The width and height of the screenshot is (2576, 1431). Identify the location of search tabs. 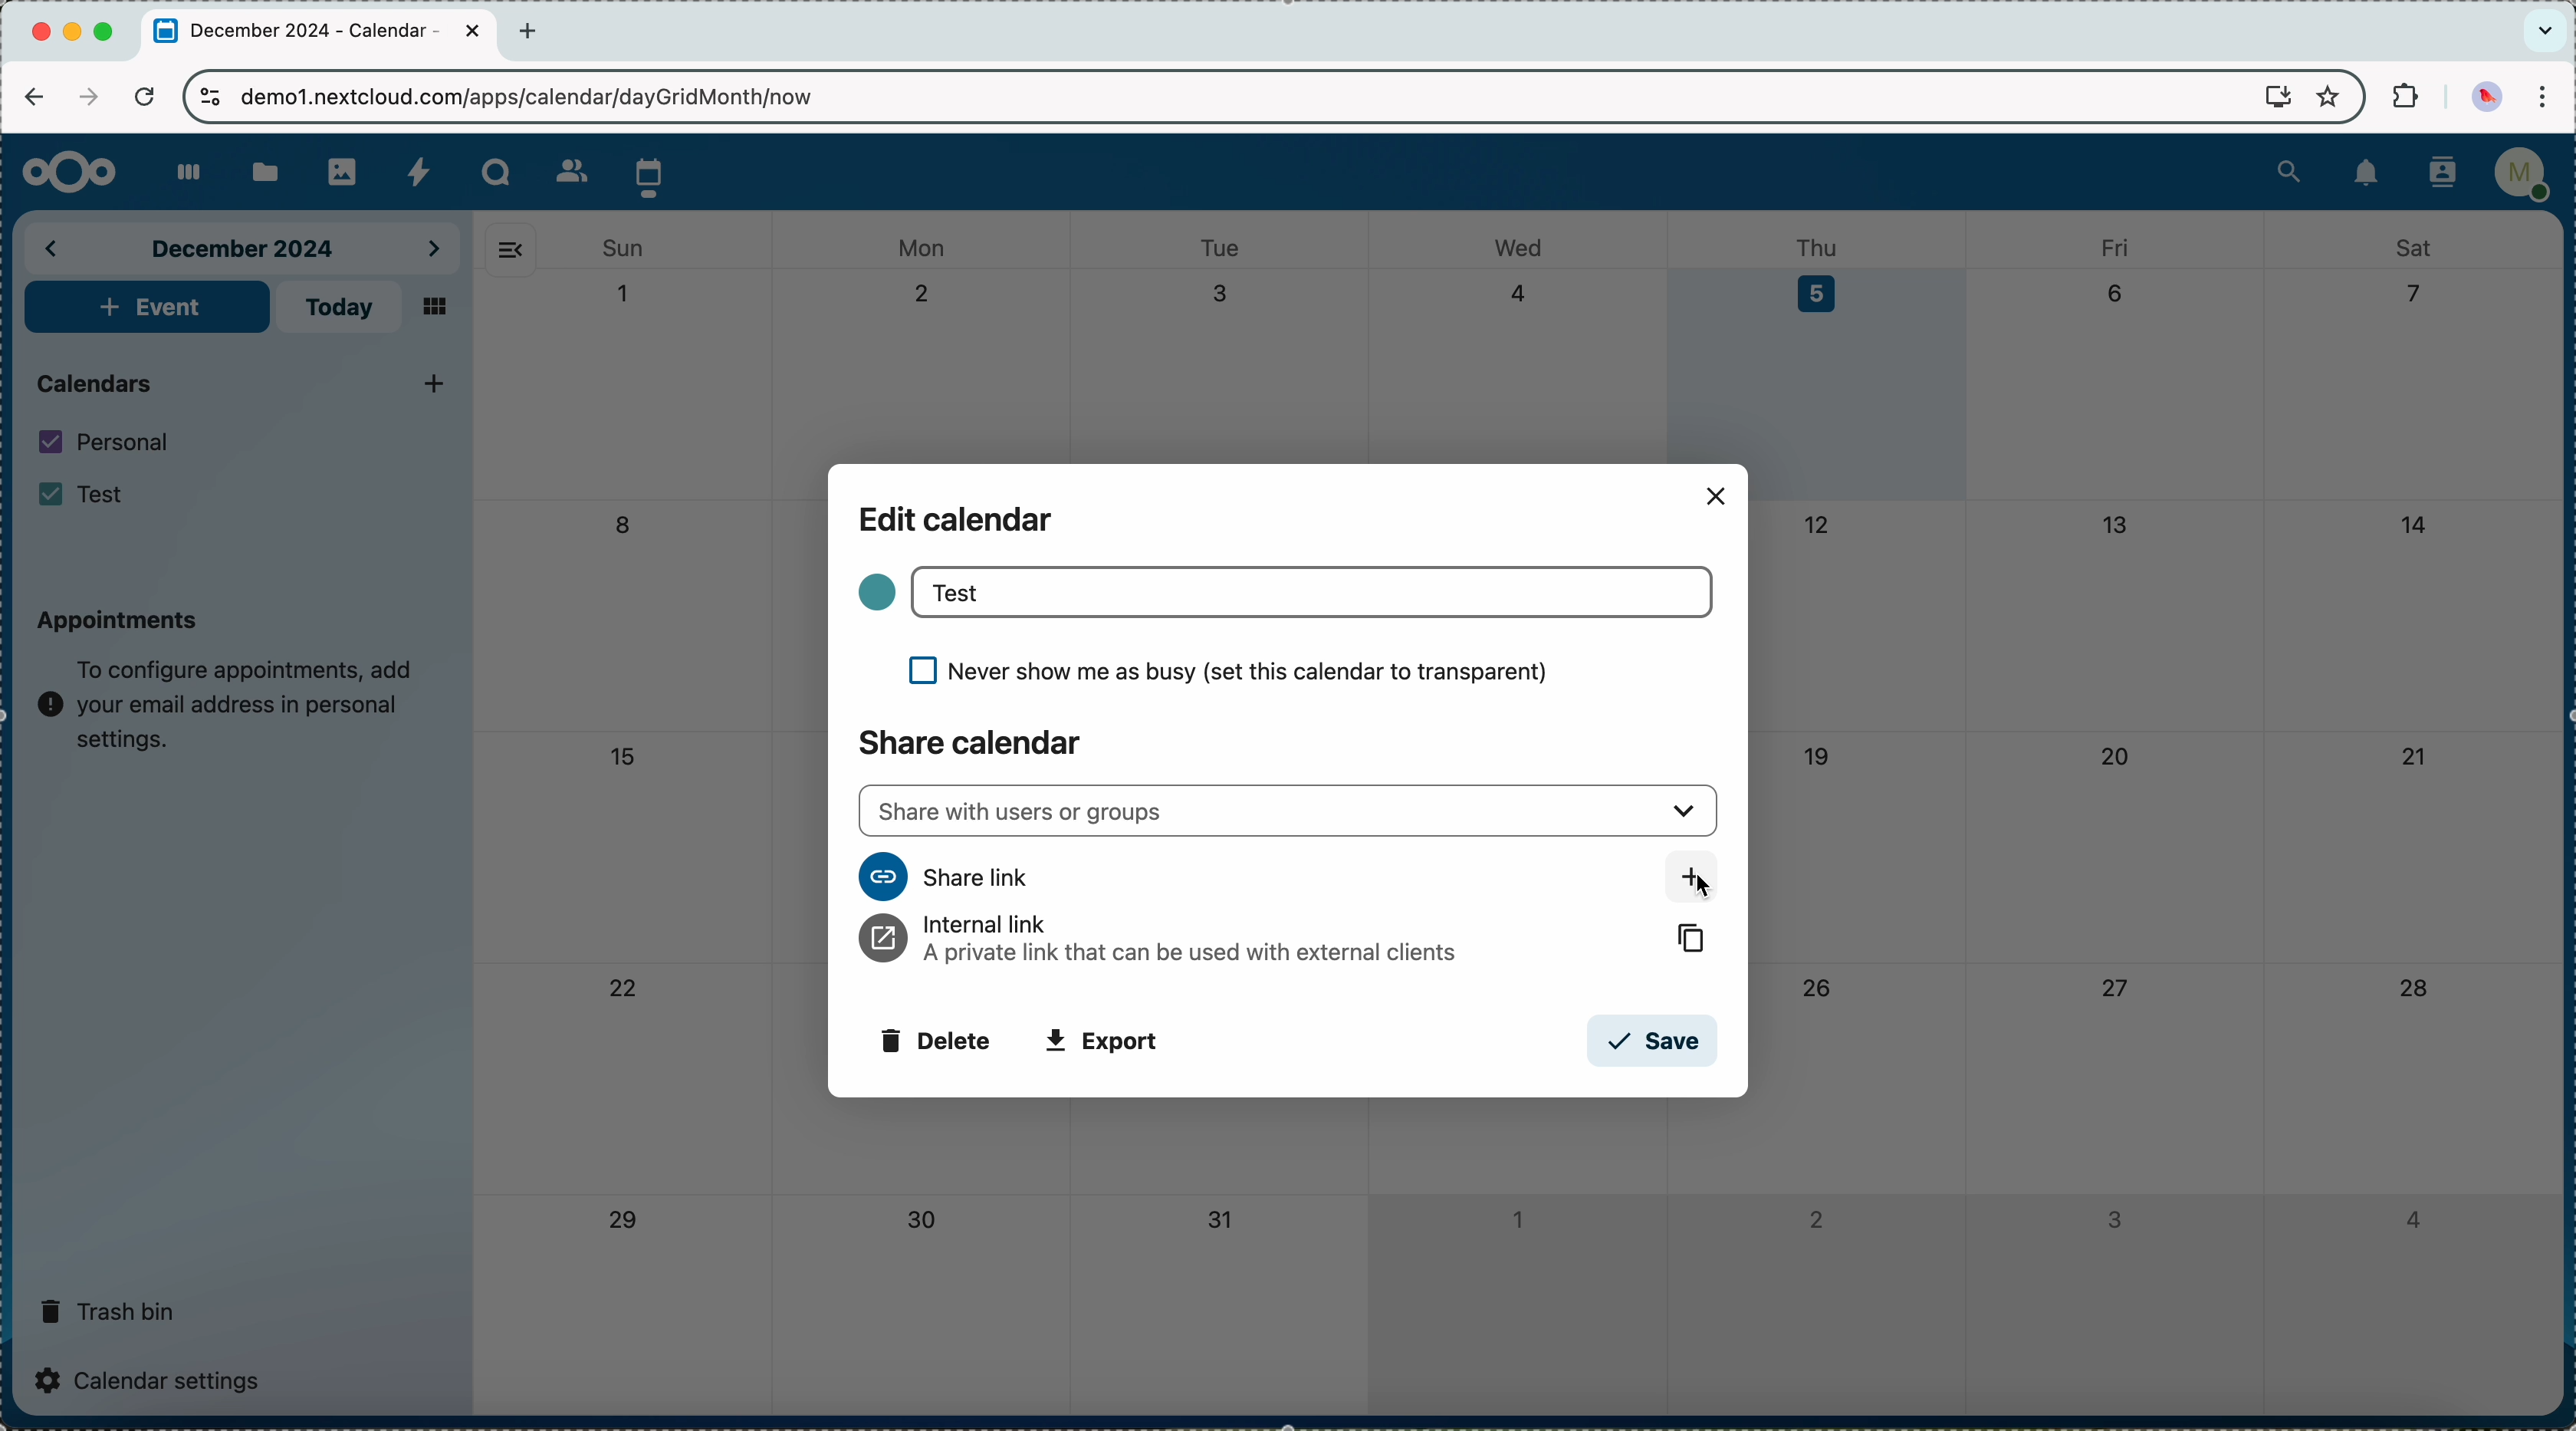
(2544, 31).